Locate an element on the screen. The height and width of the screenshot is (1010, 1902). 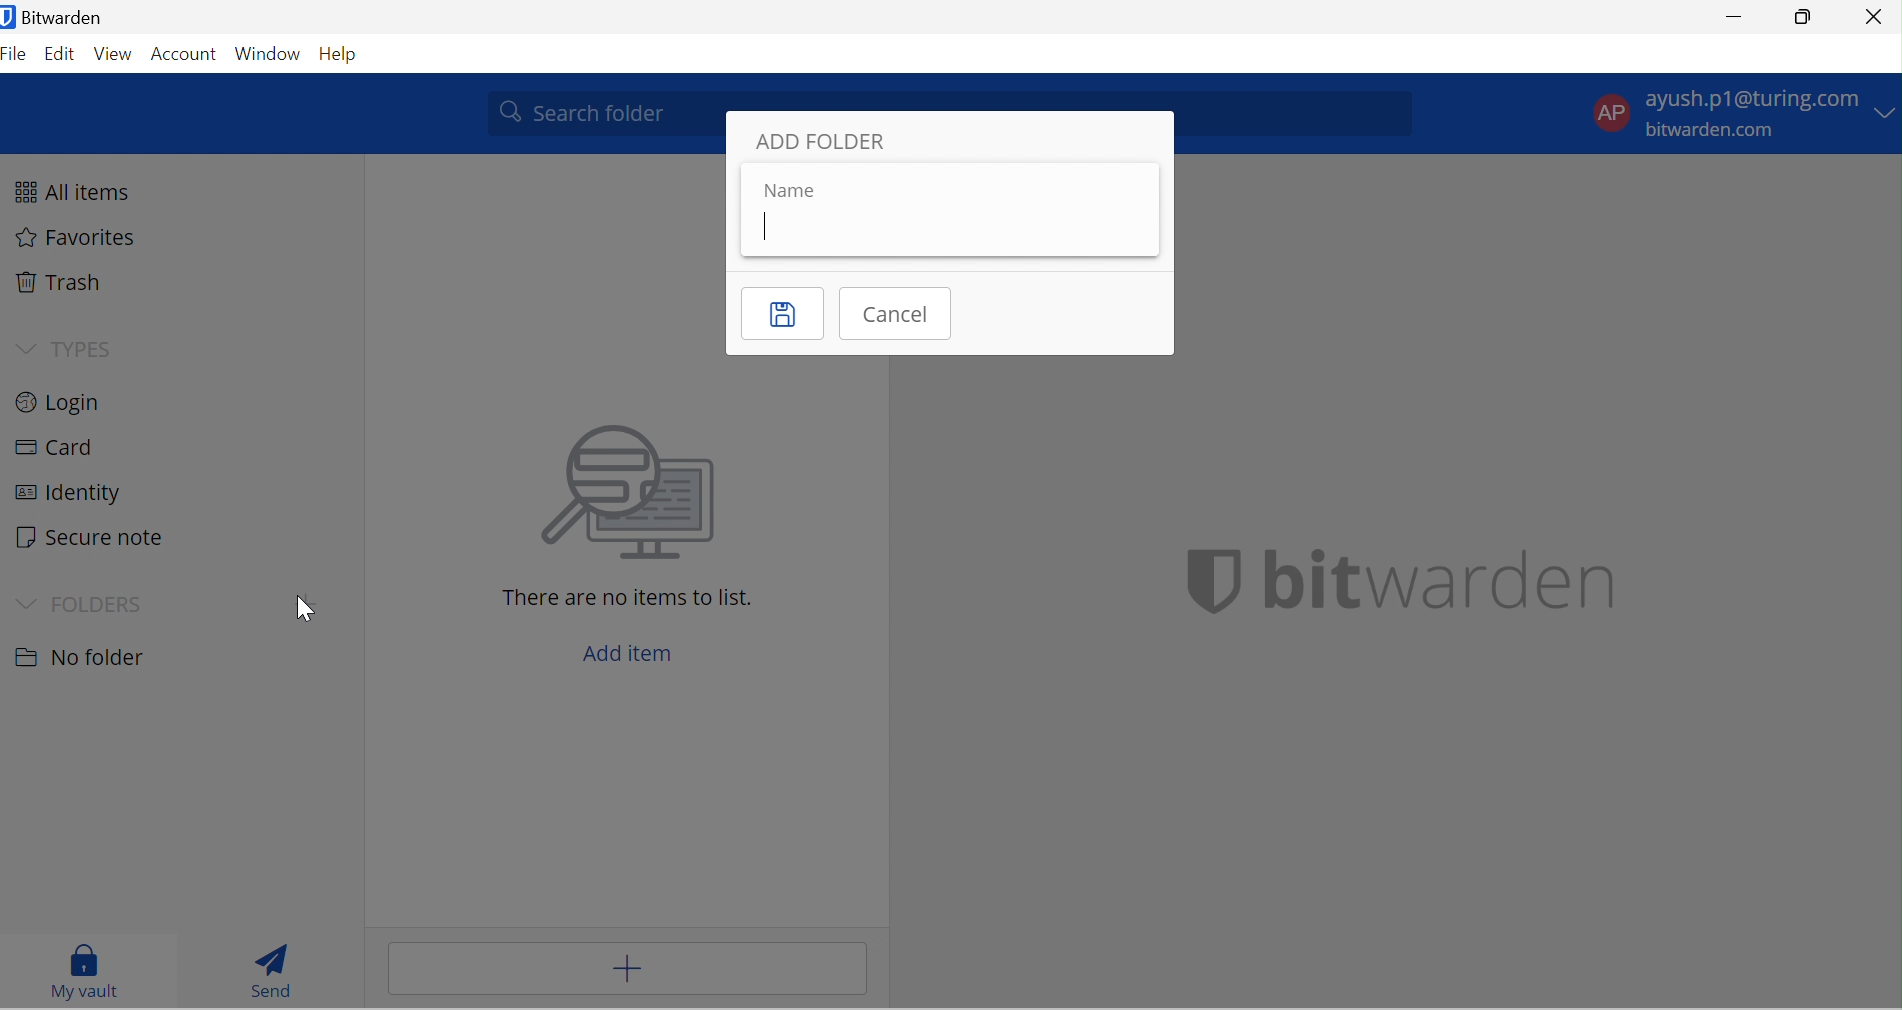
Image is located at coordinates (634, 493).